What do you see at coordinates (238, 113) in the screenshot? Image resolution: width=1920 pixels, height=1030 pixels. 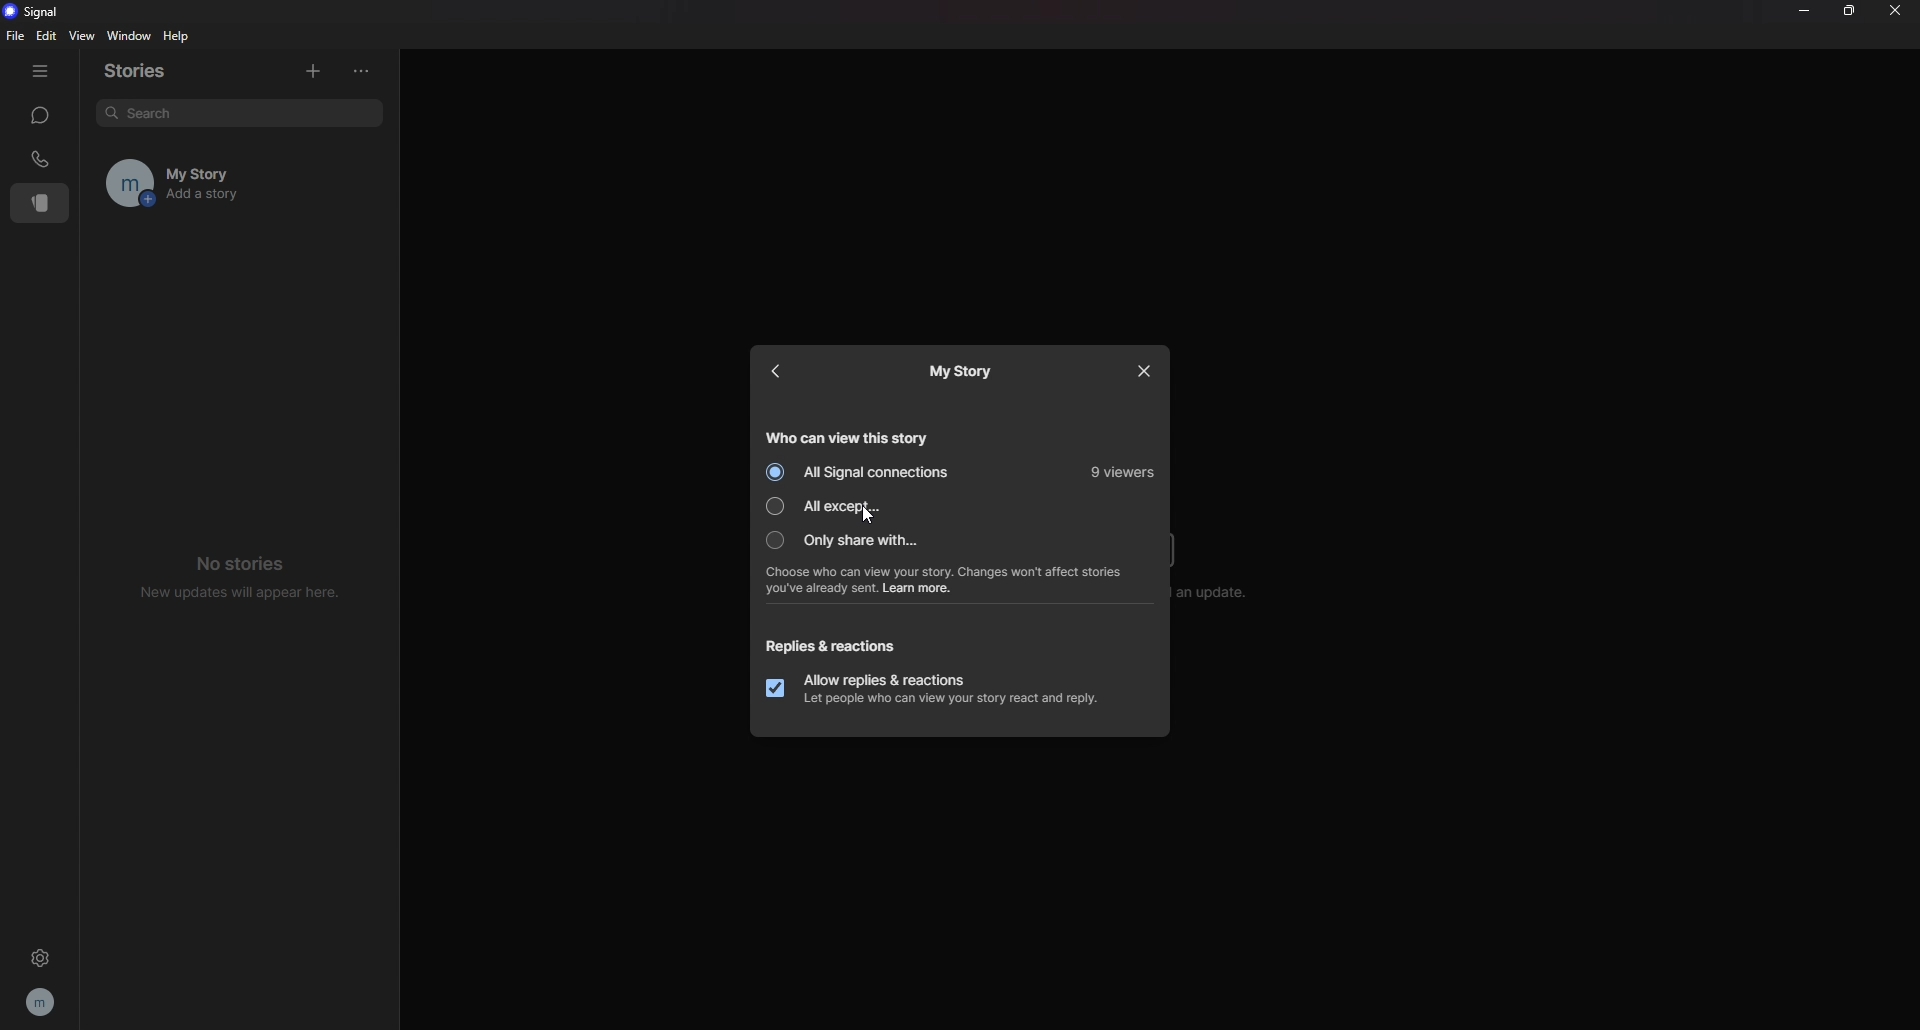 I see `search` at bounding box center [238, 113].